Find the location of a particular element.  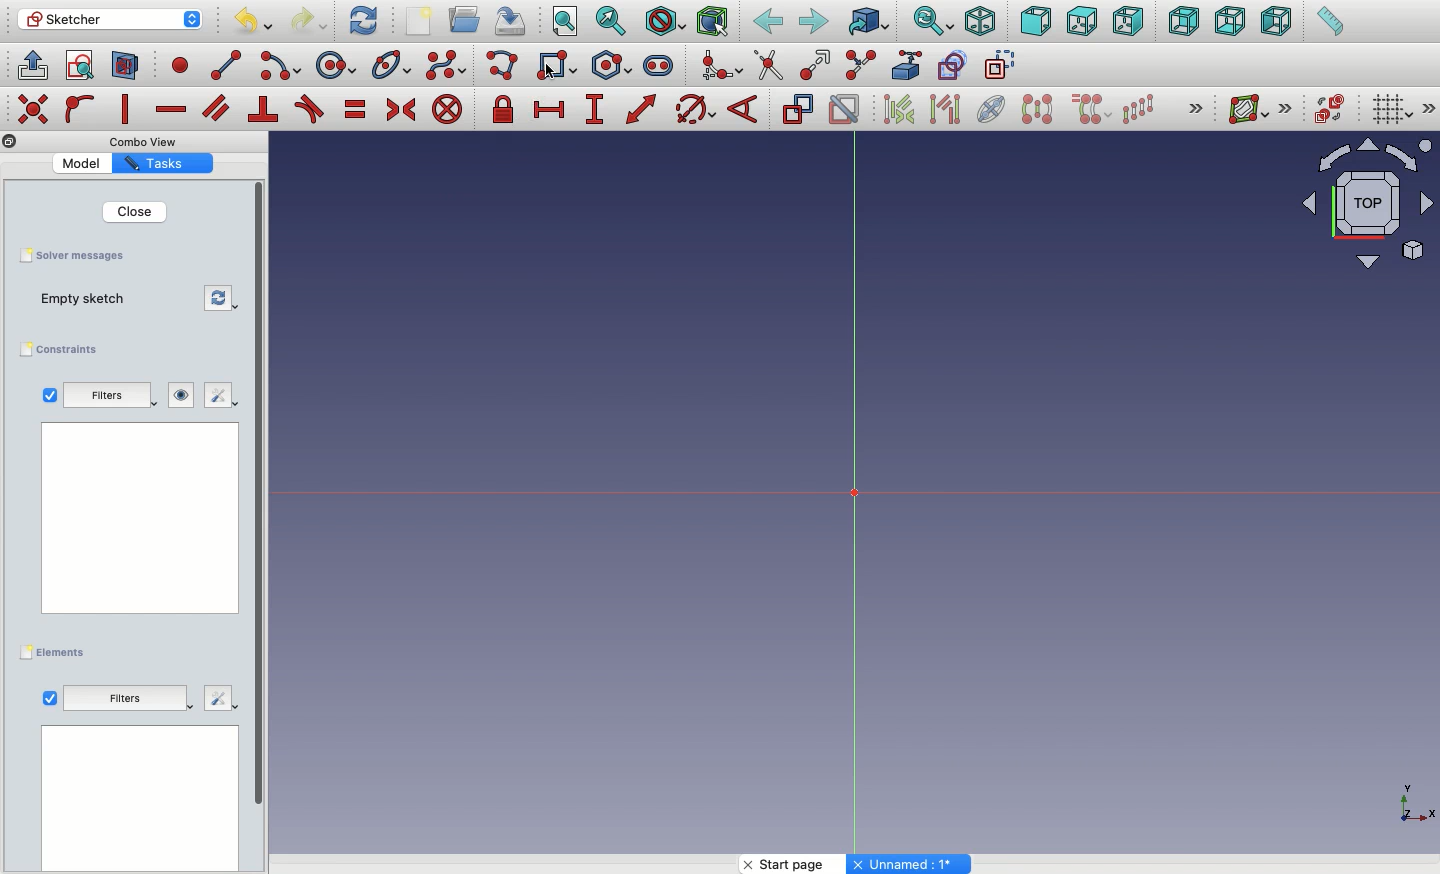

Sketcher - Workbench is located at coordinates (109, 19).